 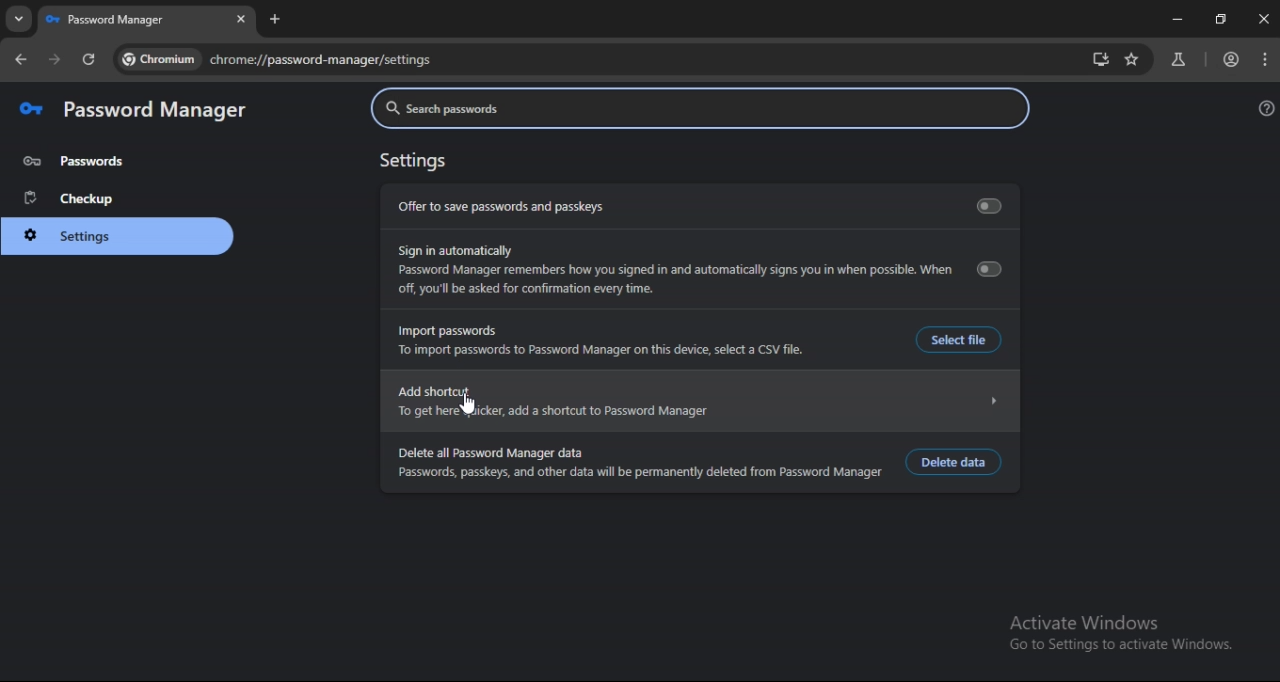 I want to click on chrome://password-manager/settings, so click(x=277, y=57).